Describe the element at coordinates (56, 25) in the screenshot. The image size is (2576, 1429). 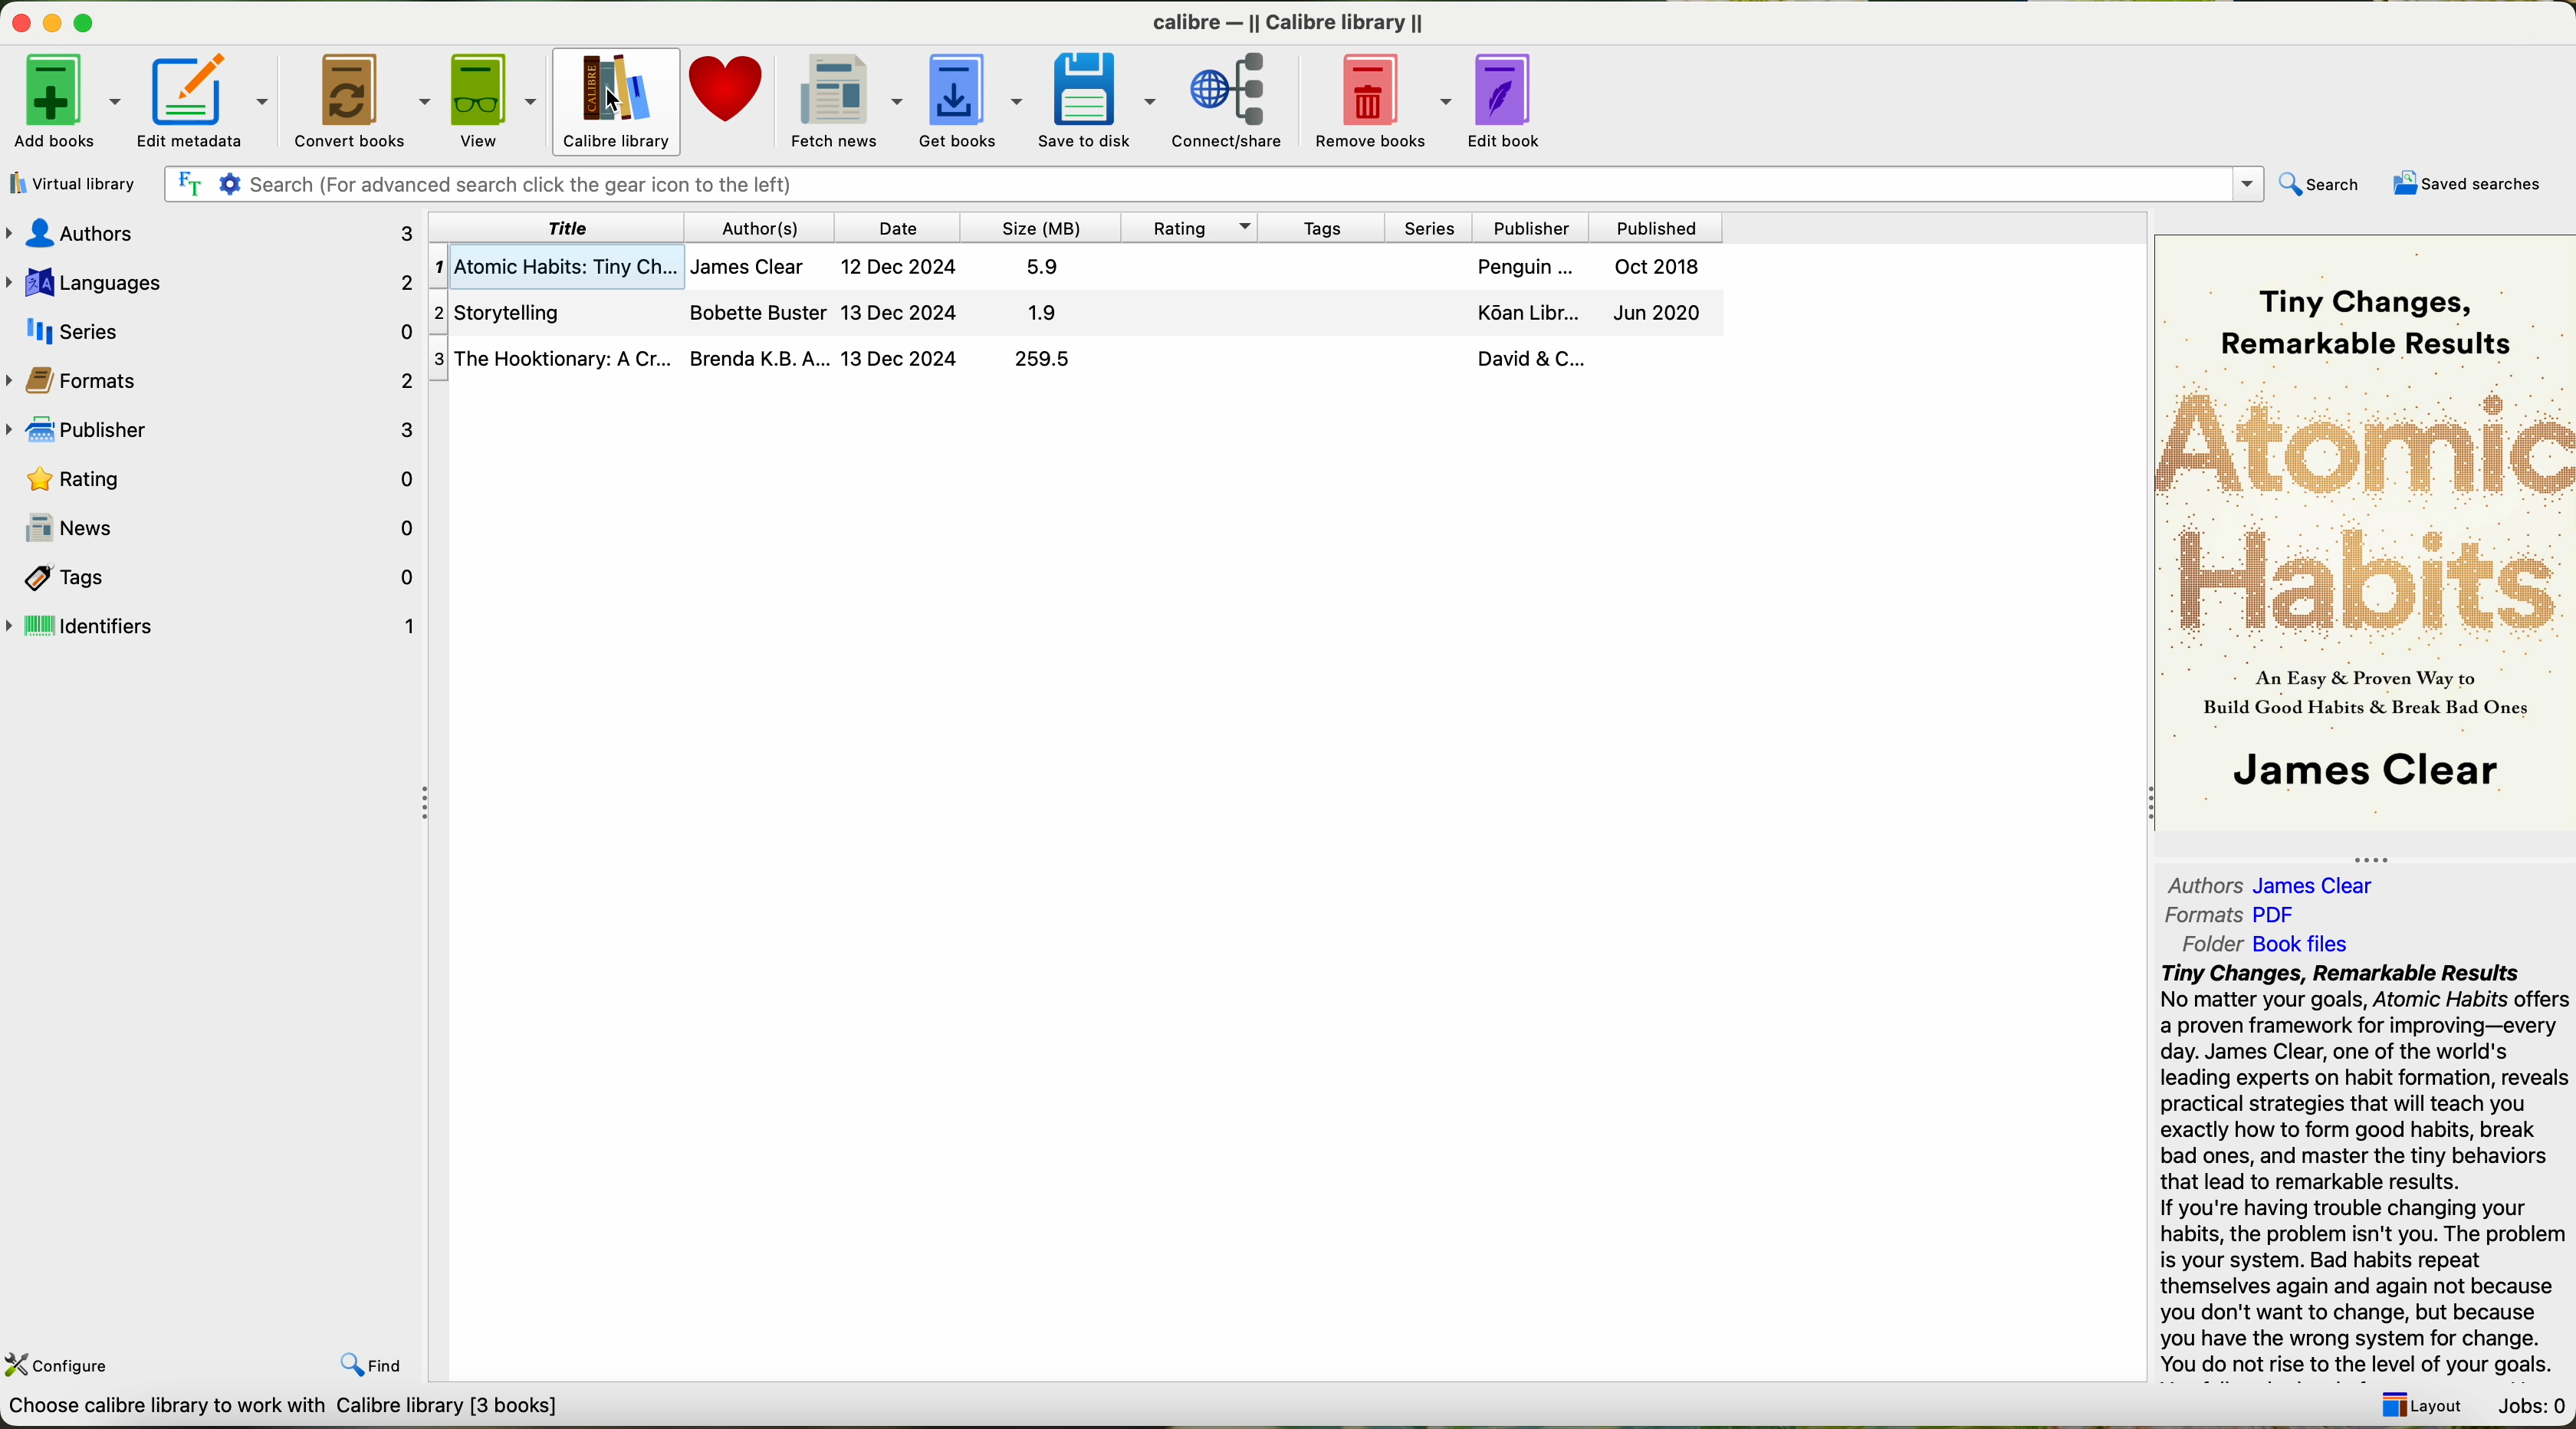
I see `minimize program` at that location.